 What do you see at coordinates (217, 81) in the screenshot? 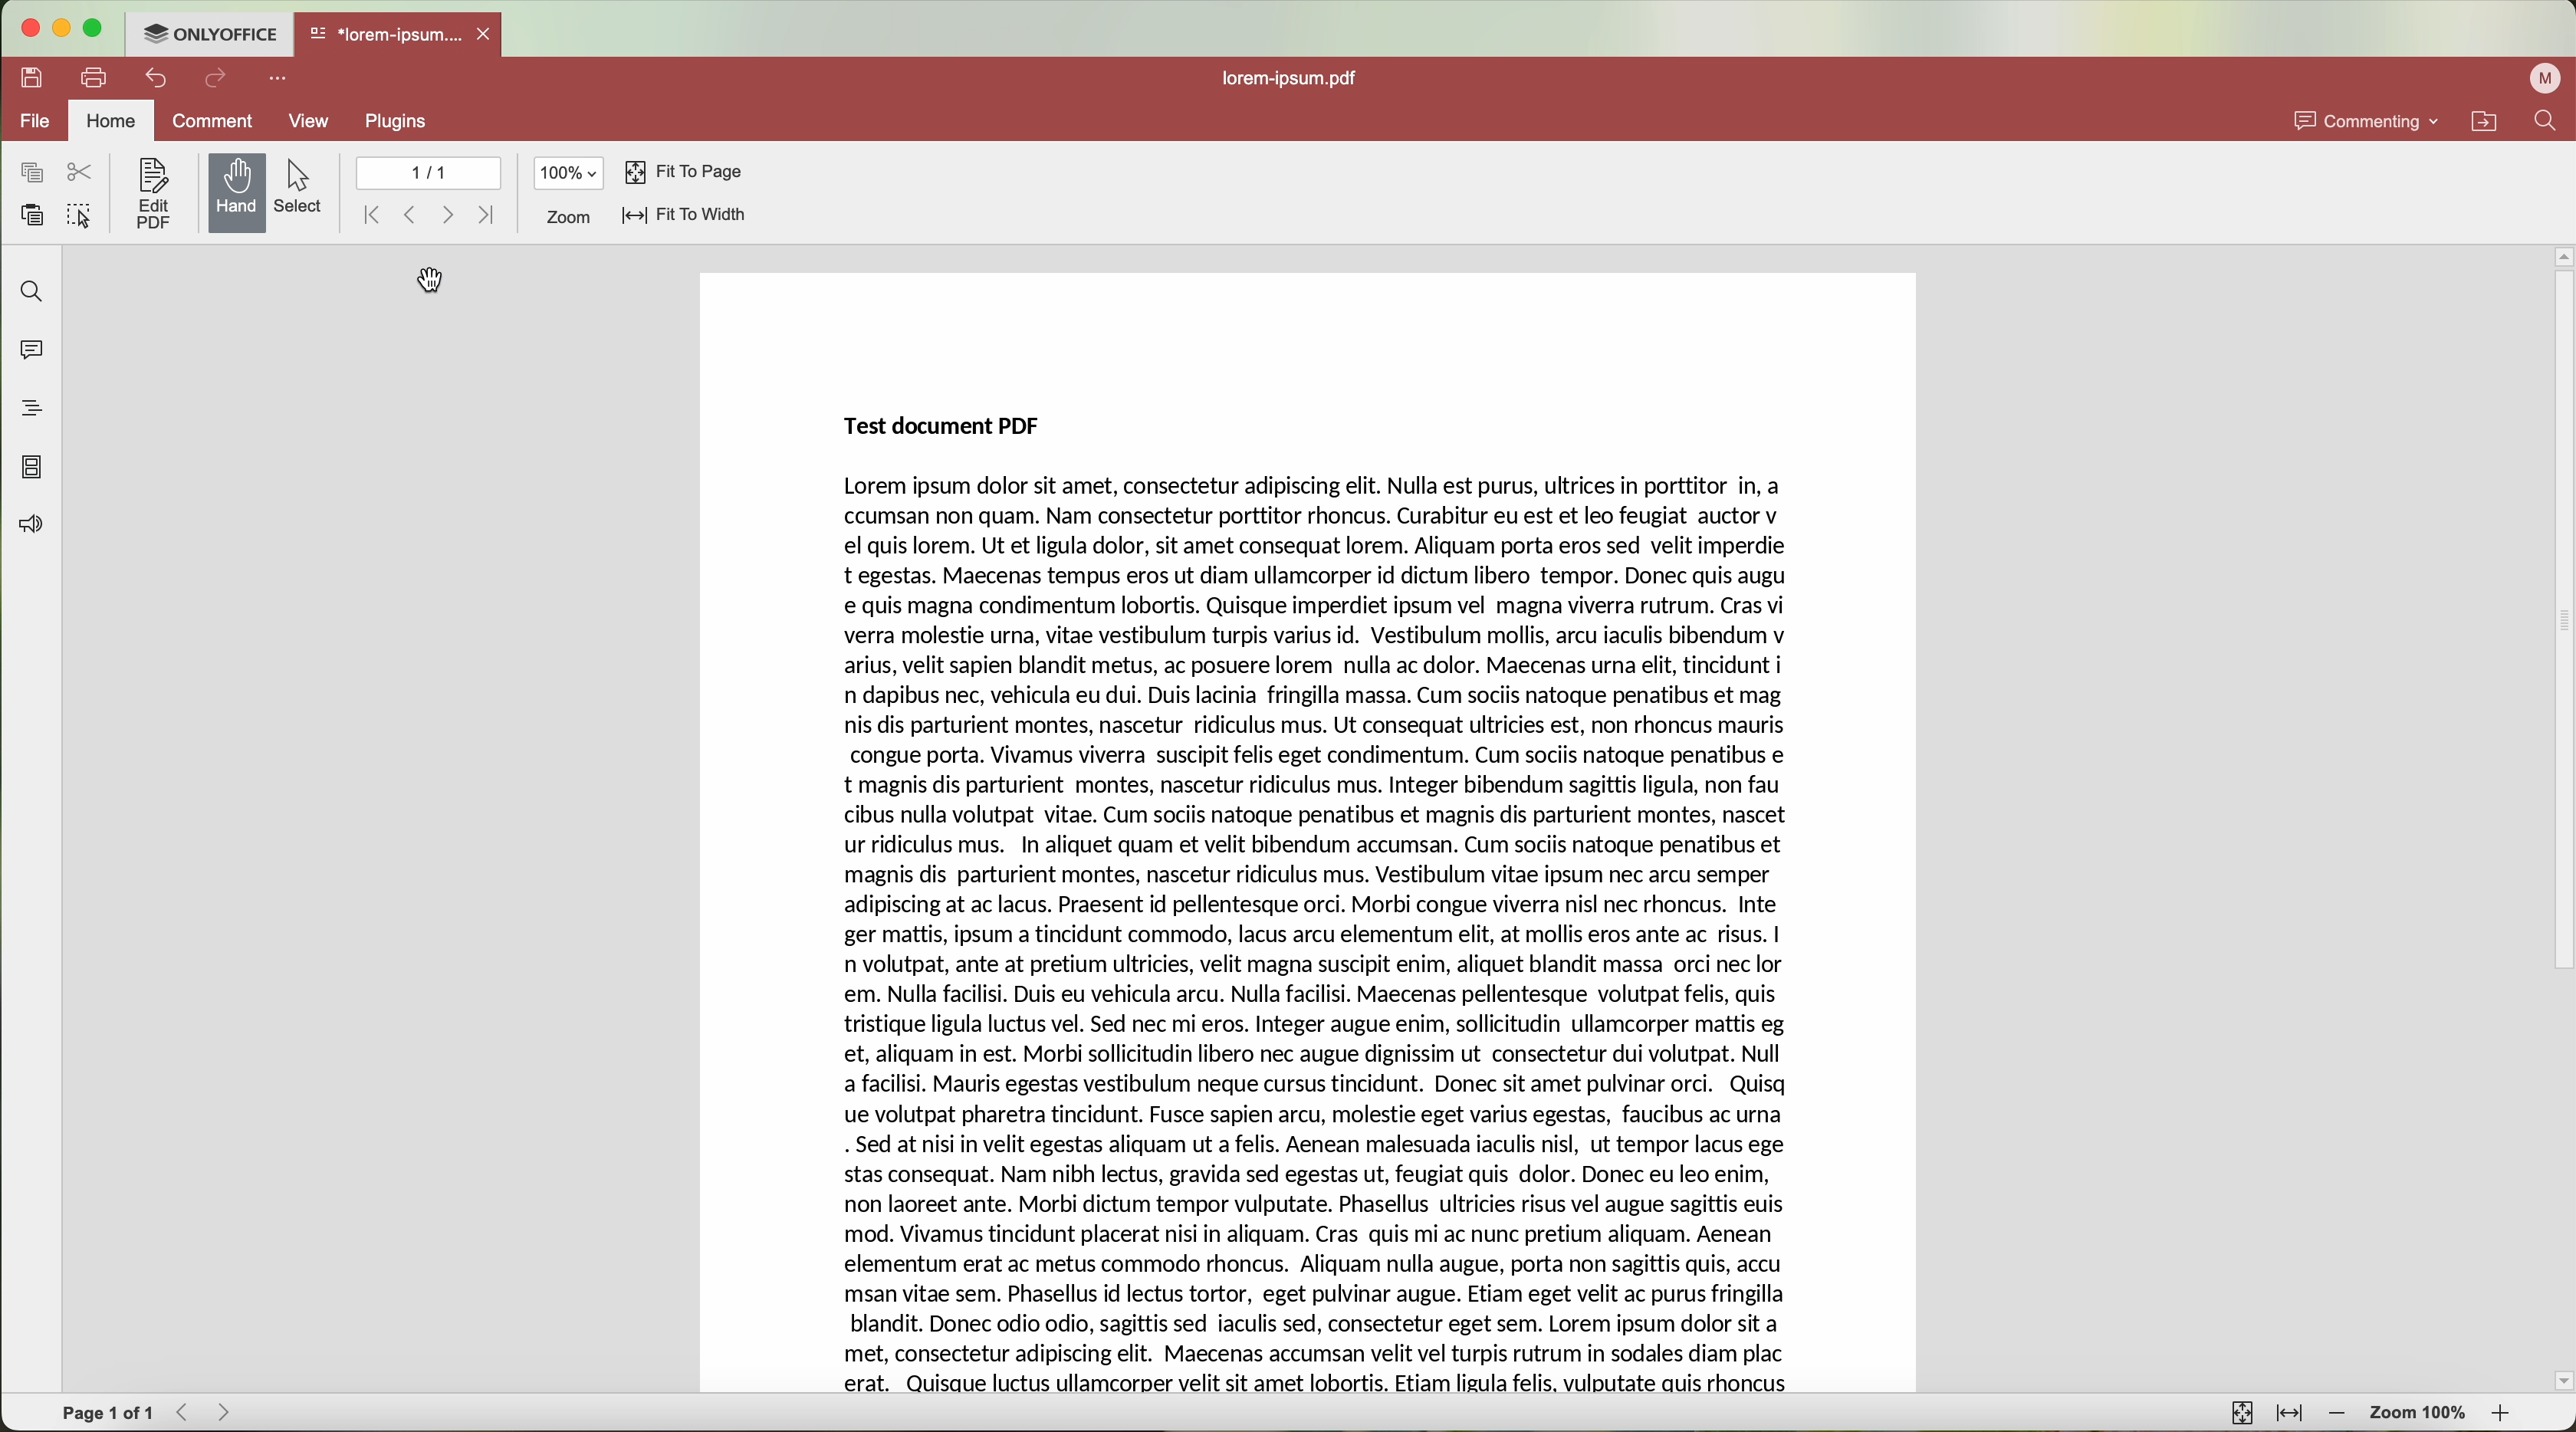
I see `redo` at bounding box center [217, 81].